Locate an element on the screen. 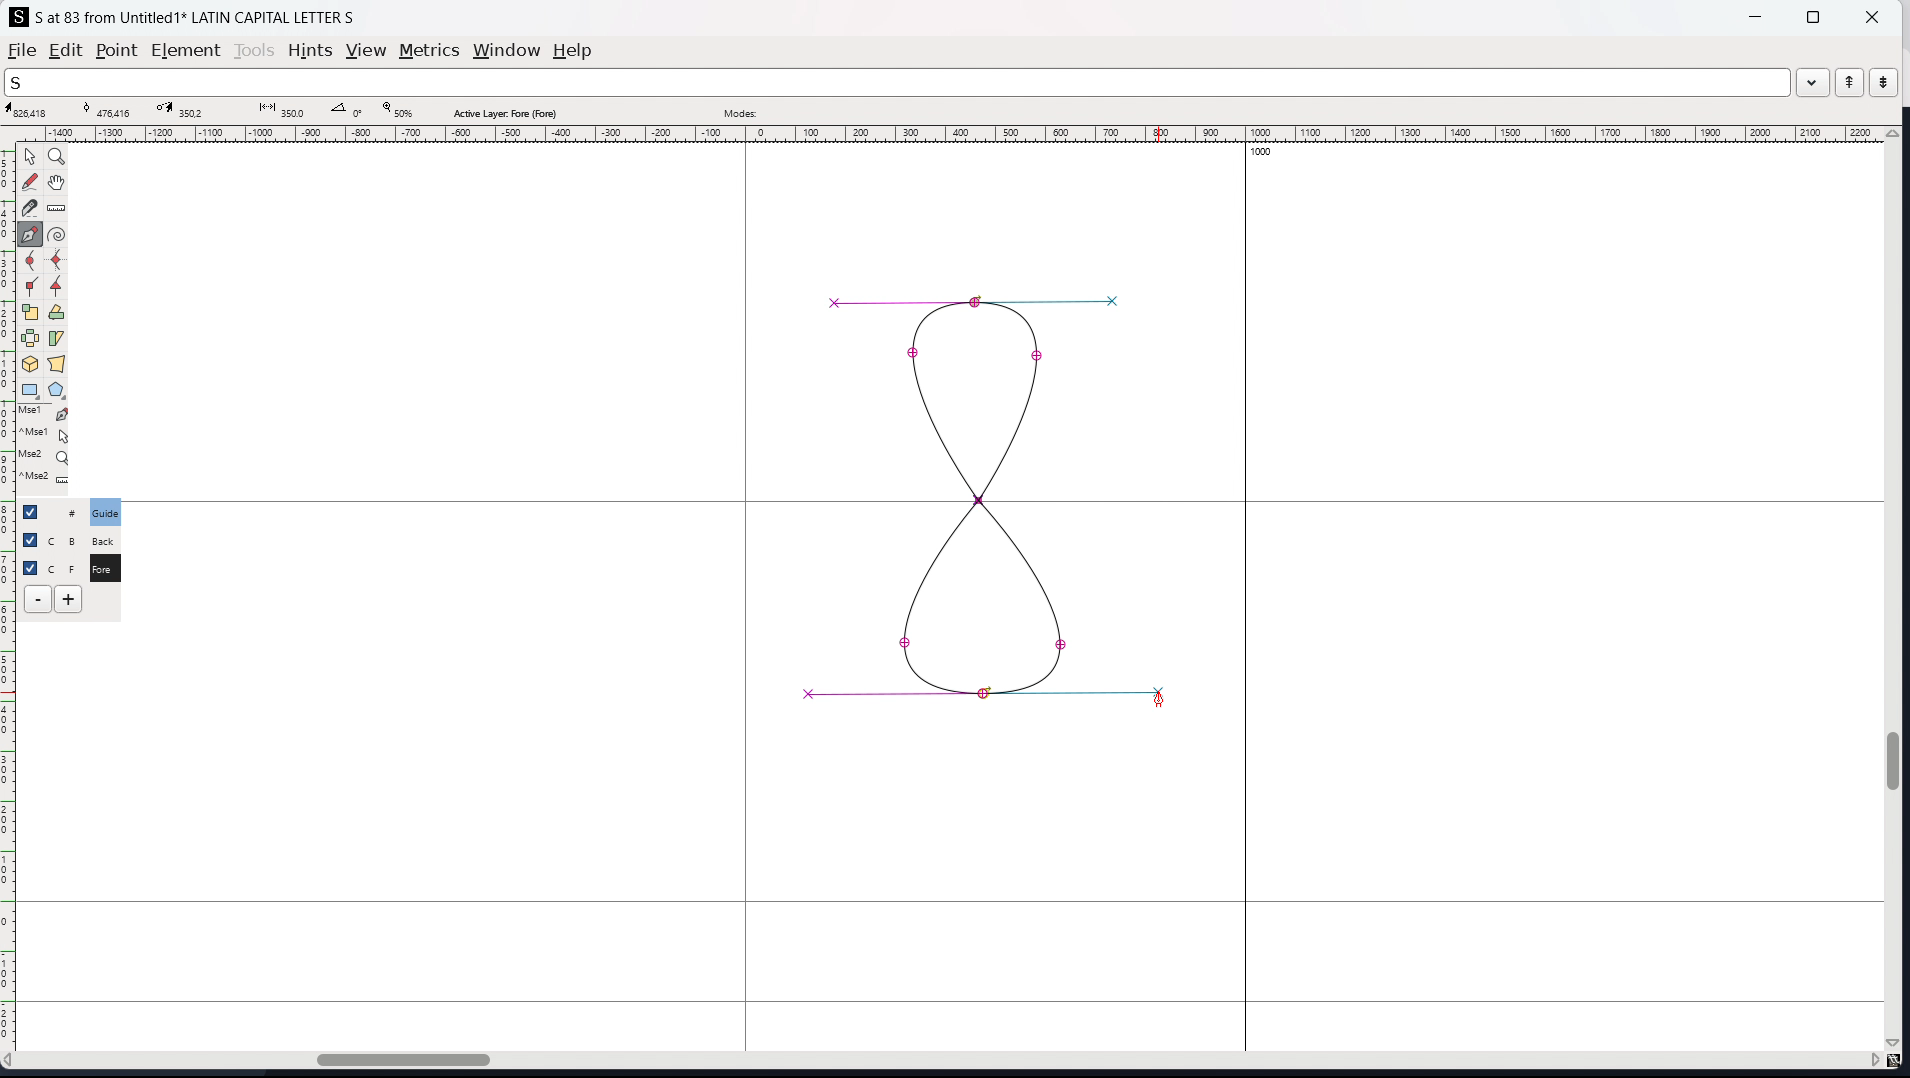 The width and height of the screenshot is (1910, 1078). curve point coordinate is located at coordinates (113, 110).